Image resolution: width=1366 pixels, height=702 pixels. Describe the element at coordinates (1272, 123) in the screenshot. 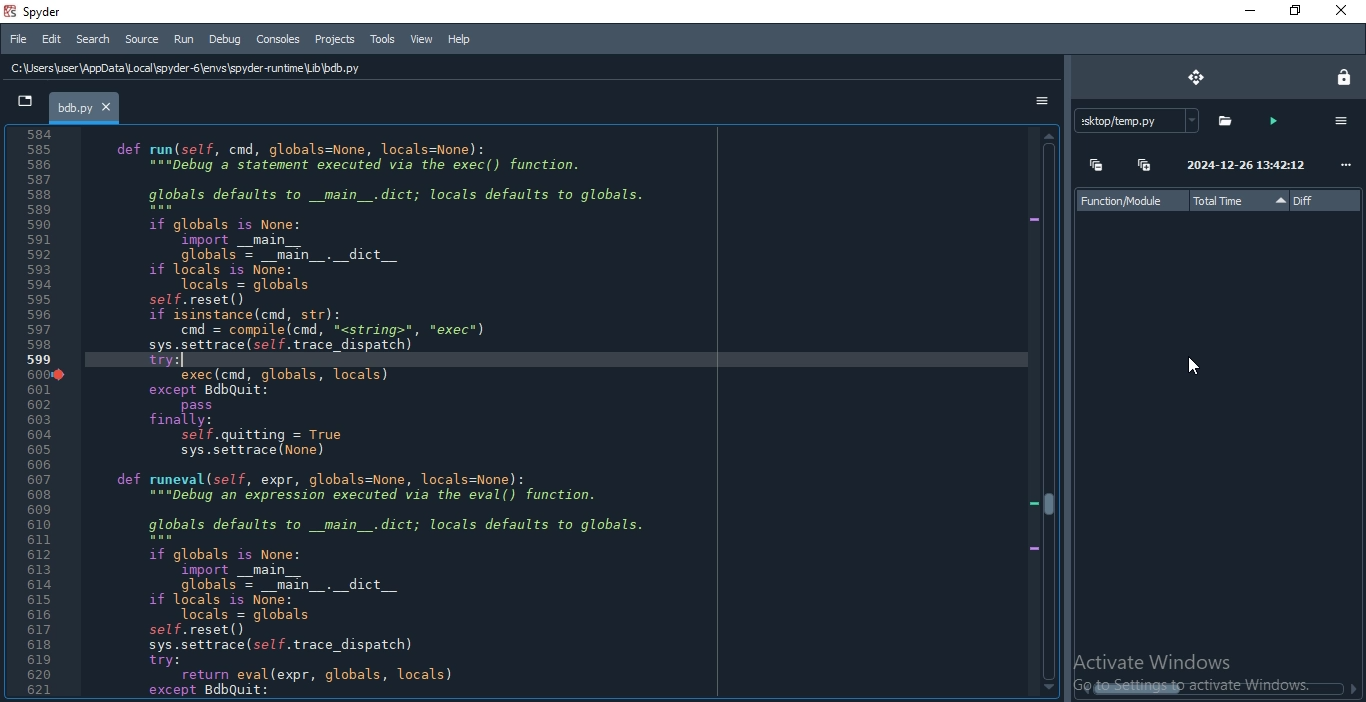

I see `run` at that location.